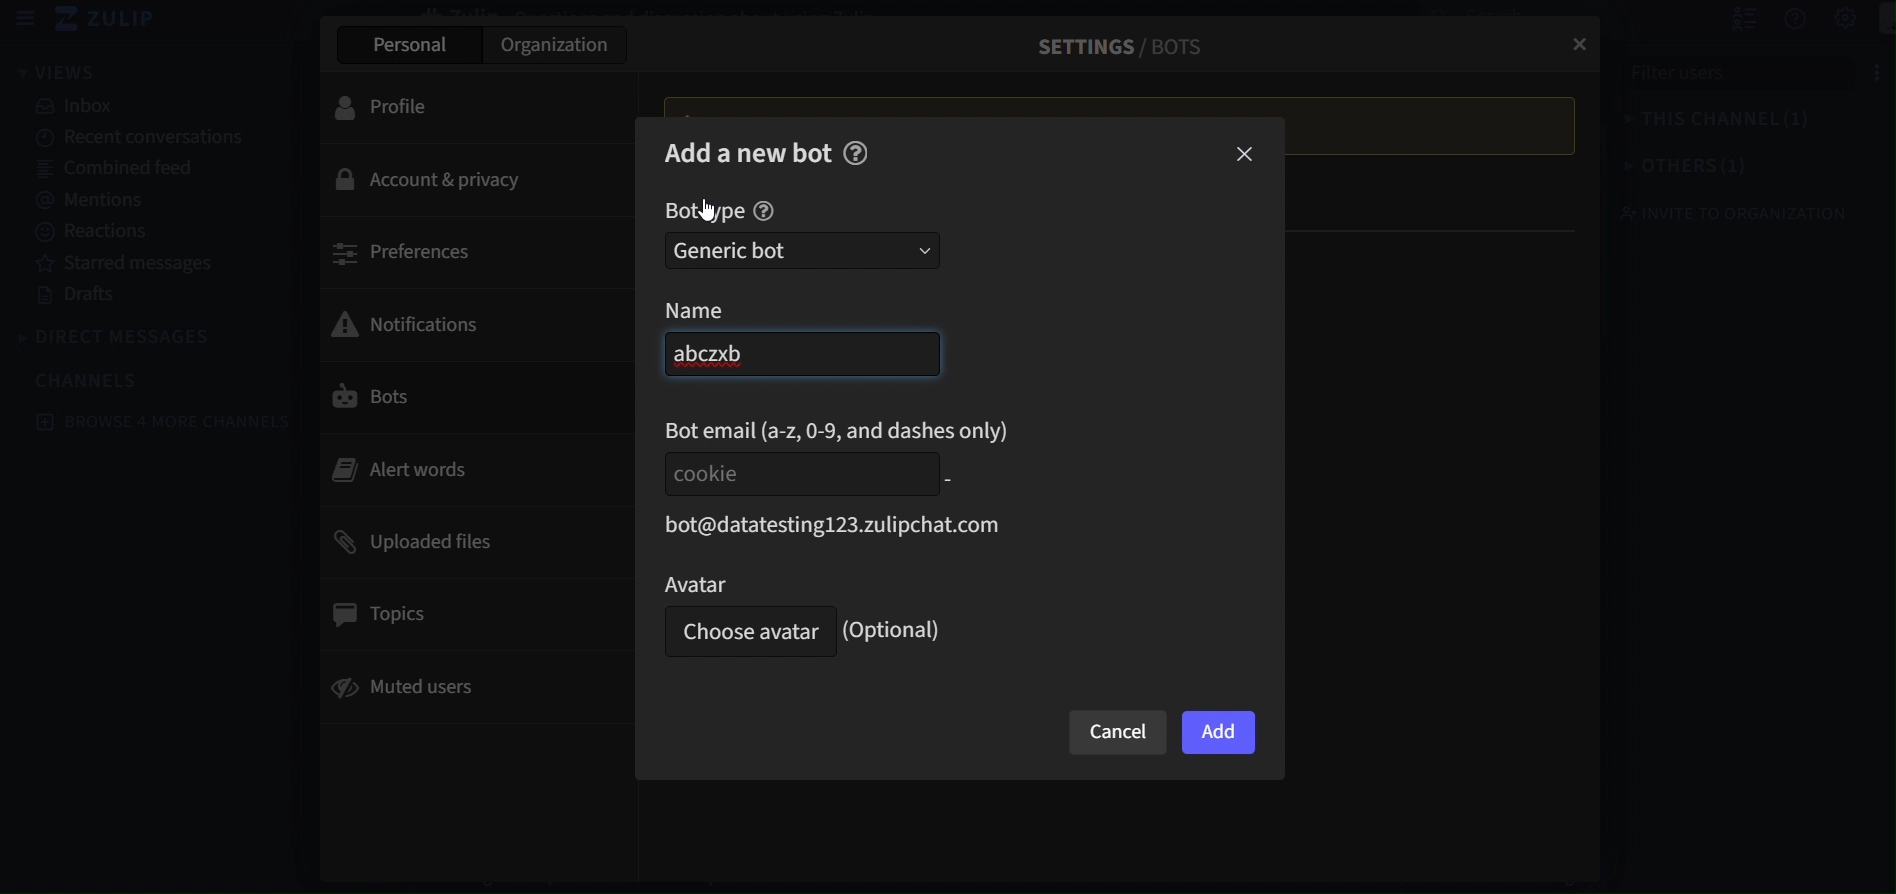 The image size is (1896, 894). Describe the element at coordinates (1825, 19) in the screenshot. I see `Settings` at that location.